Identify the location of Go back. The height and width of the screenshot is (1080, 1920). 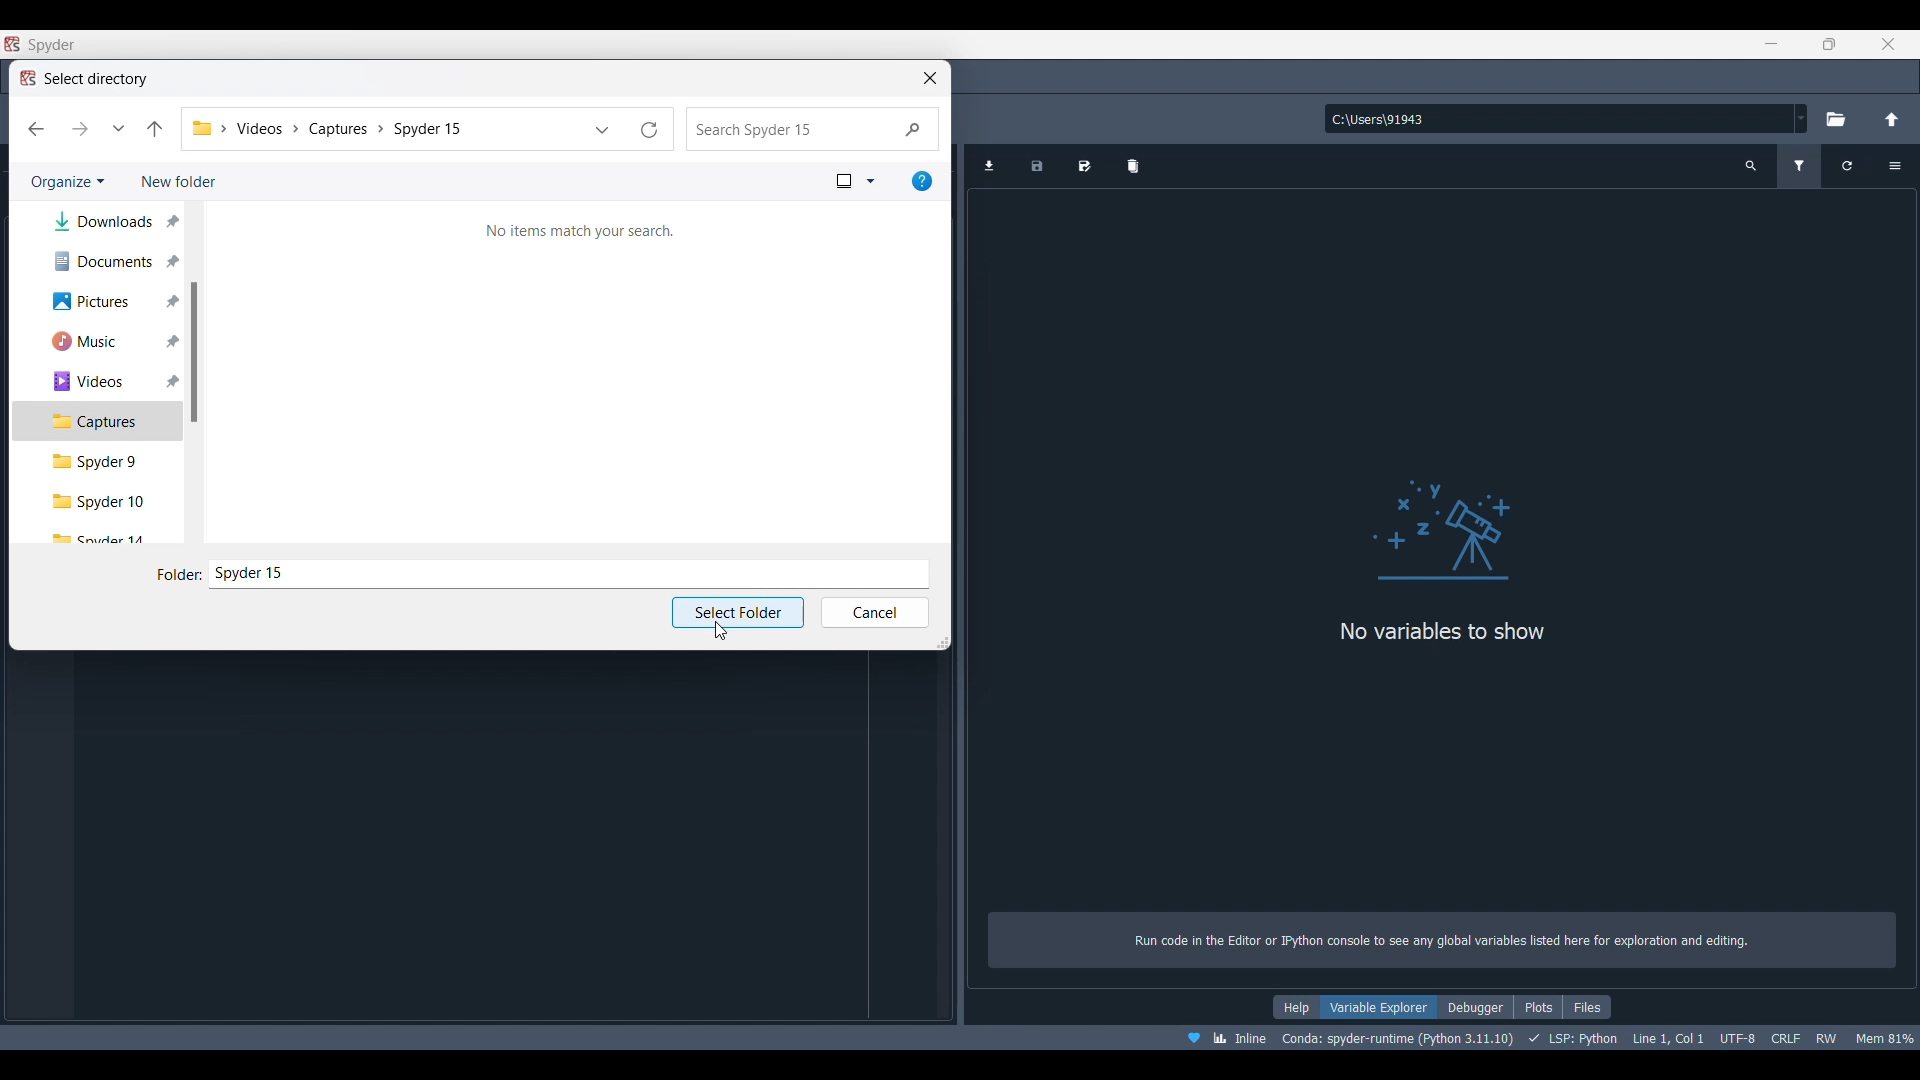
(35, 129).